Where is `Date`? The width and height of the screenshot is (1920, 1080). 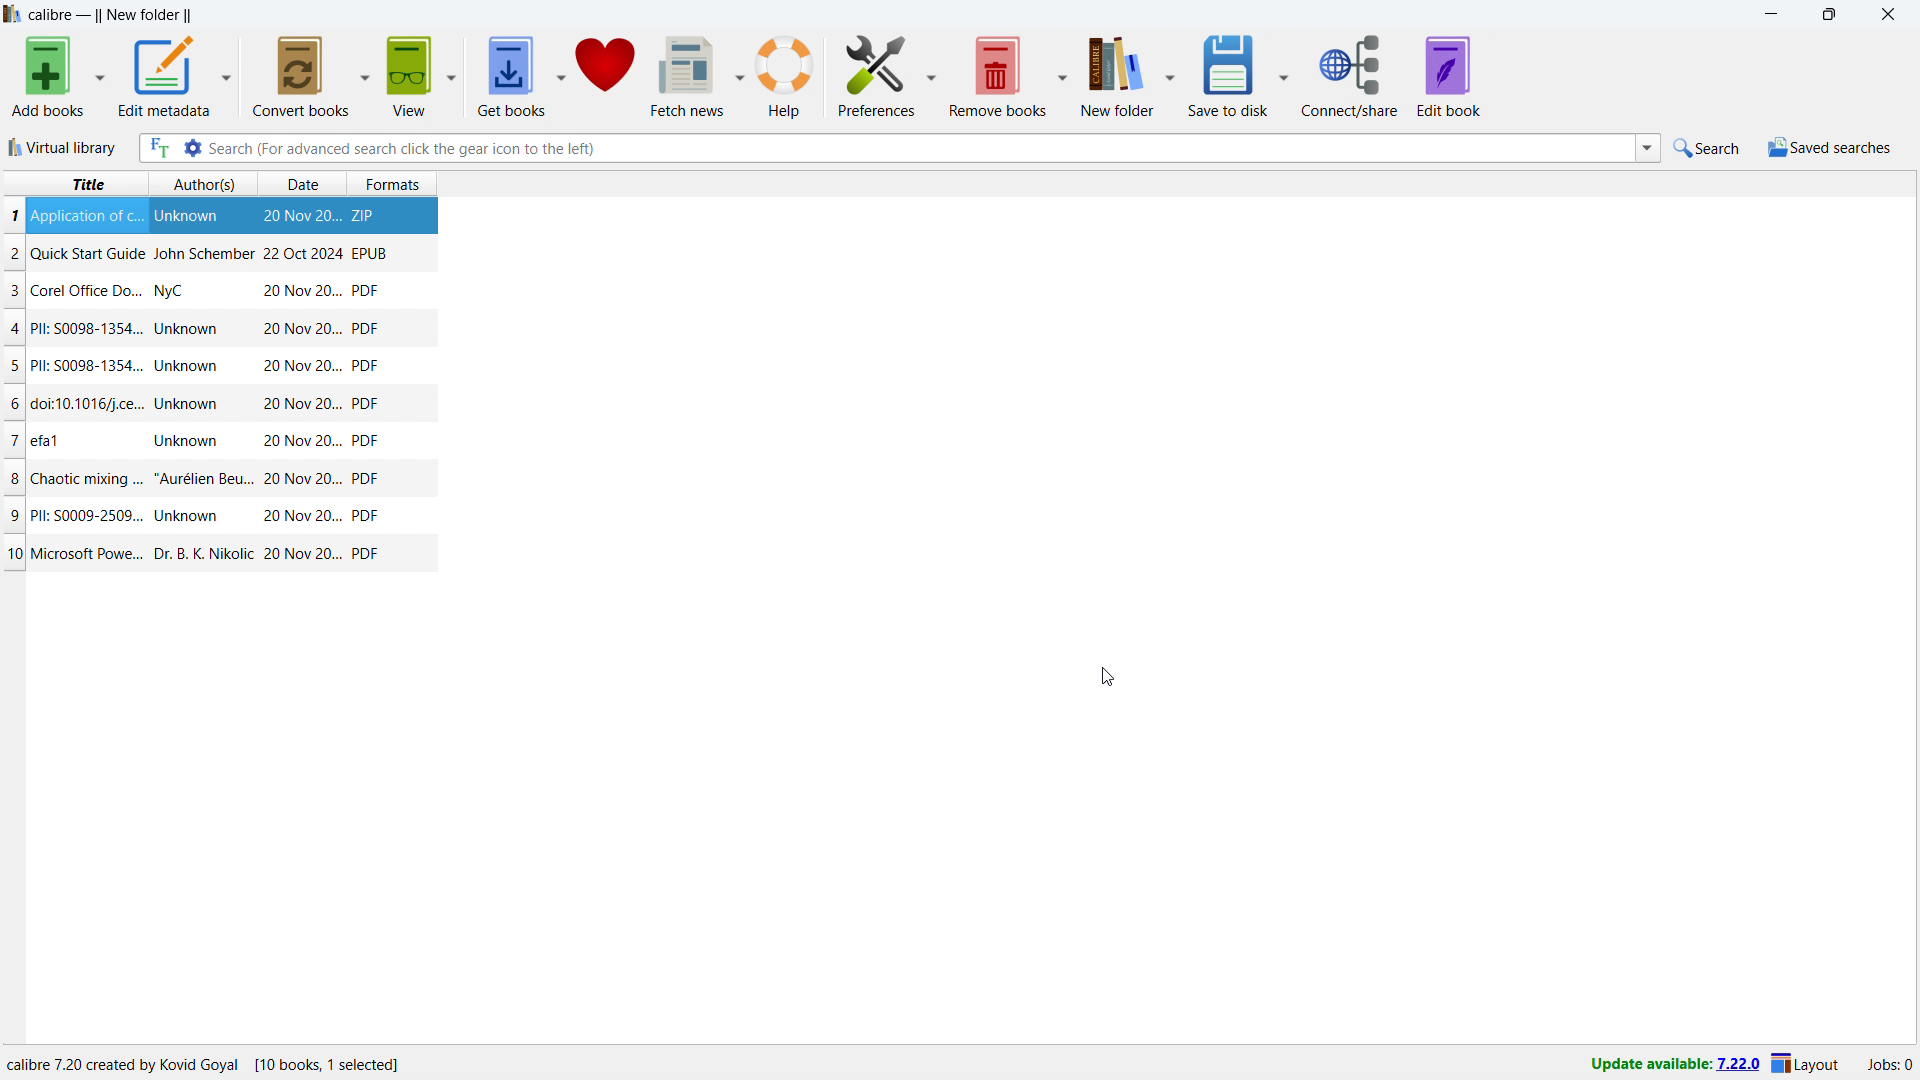 Date is located at coordinates (299, 516).